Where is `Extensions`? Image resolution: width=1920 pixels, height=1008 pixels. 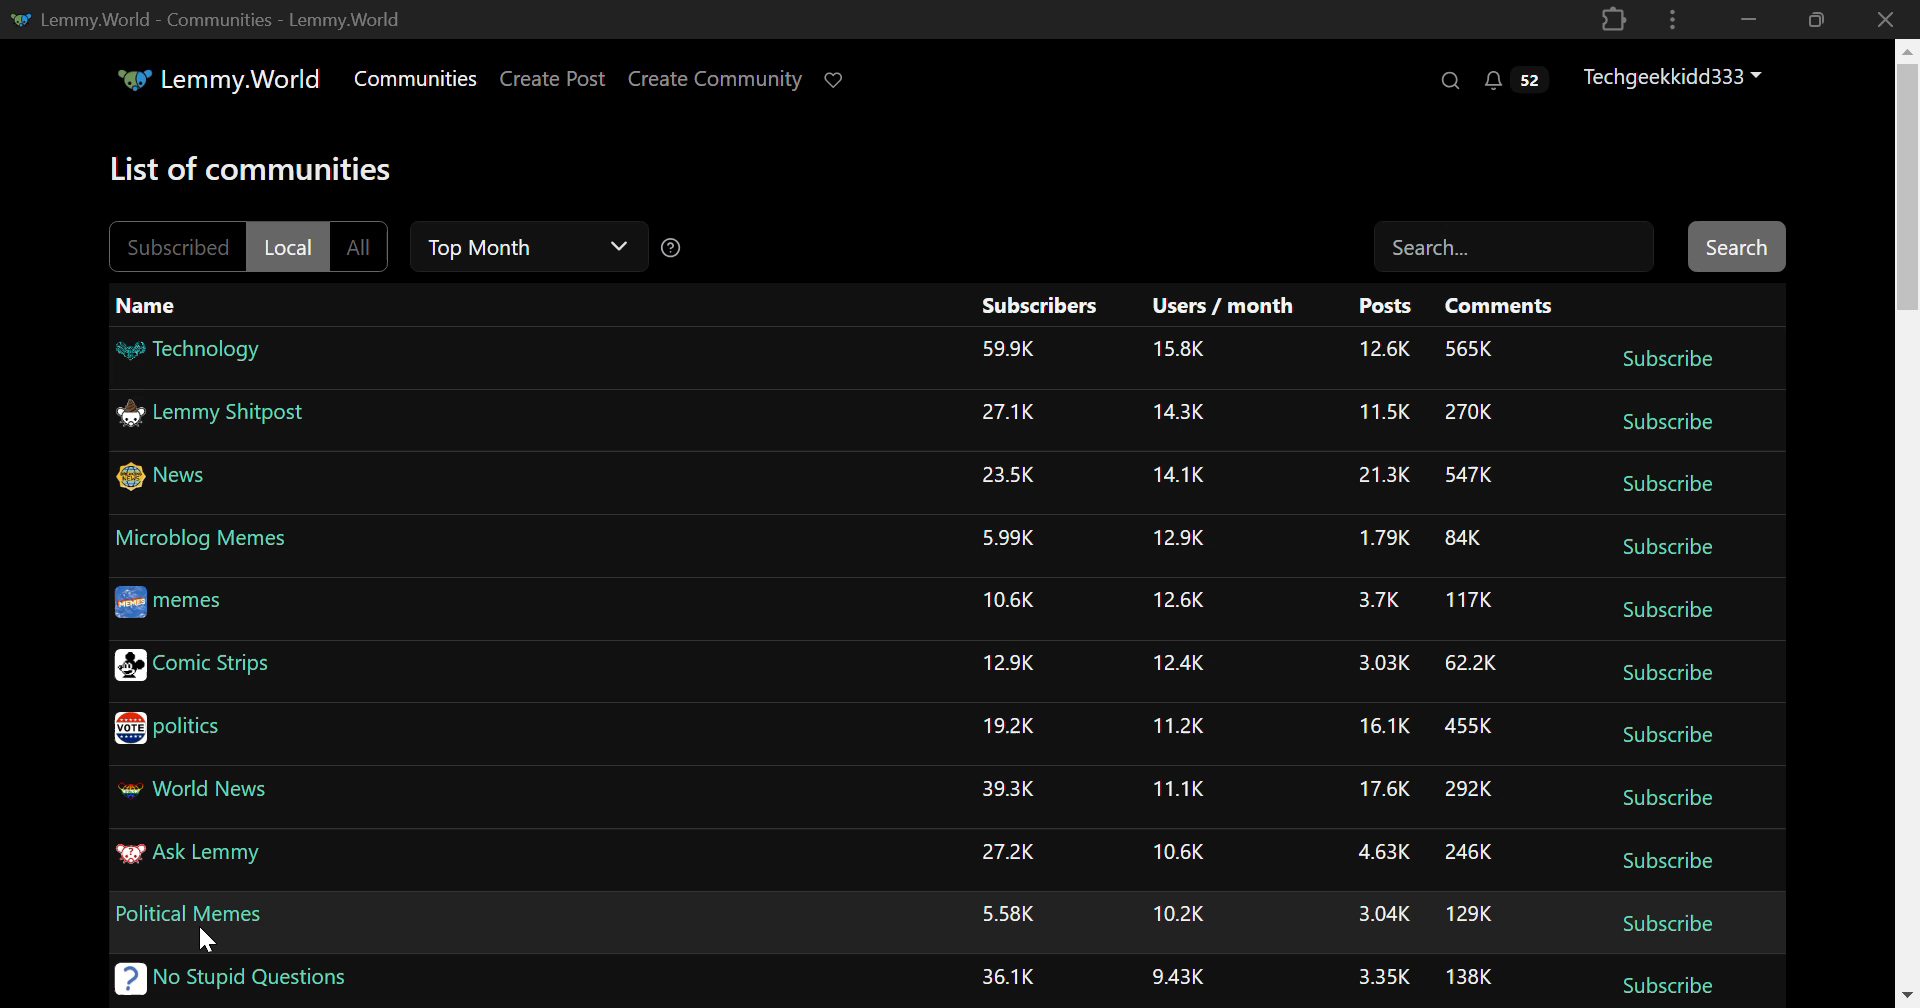
Extensions is located at coordinates (1615, 18).